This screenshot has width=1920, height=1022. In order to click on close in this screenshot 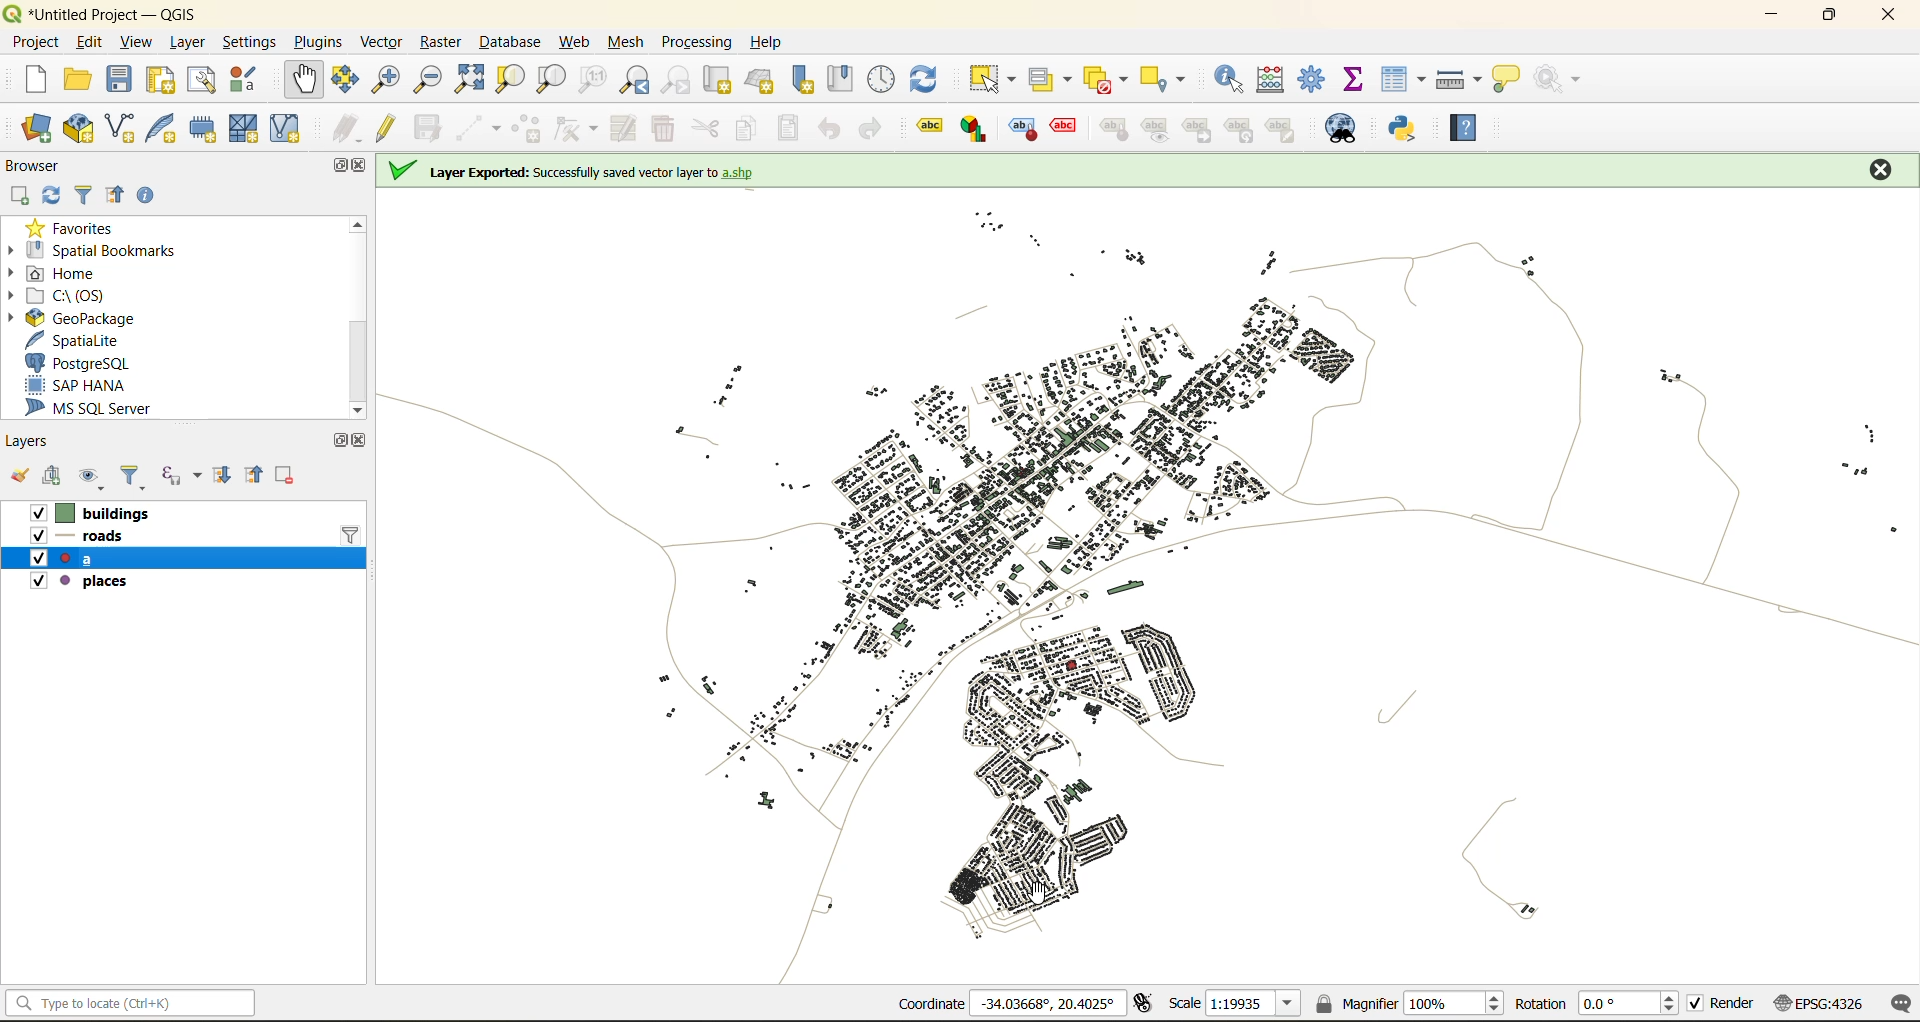, I will do `click(1879, 165)`.